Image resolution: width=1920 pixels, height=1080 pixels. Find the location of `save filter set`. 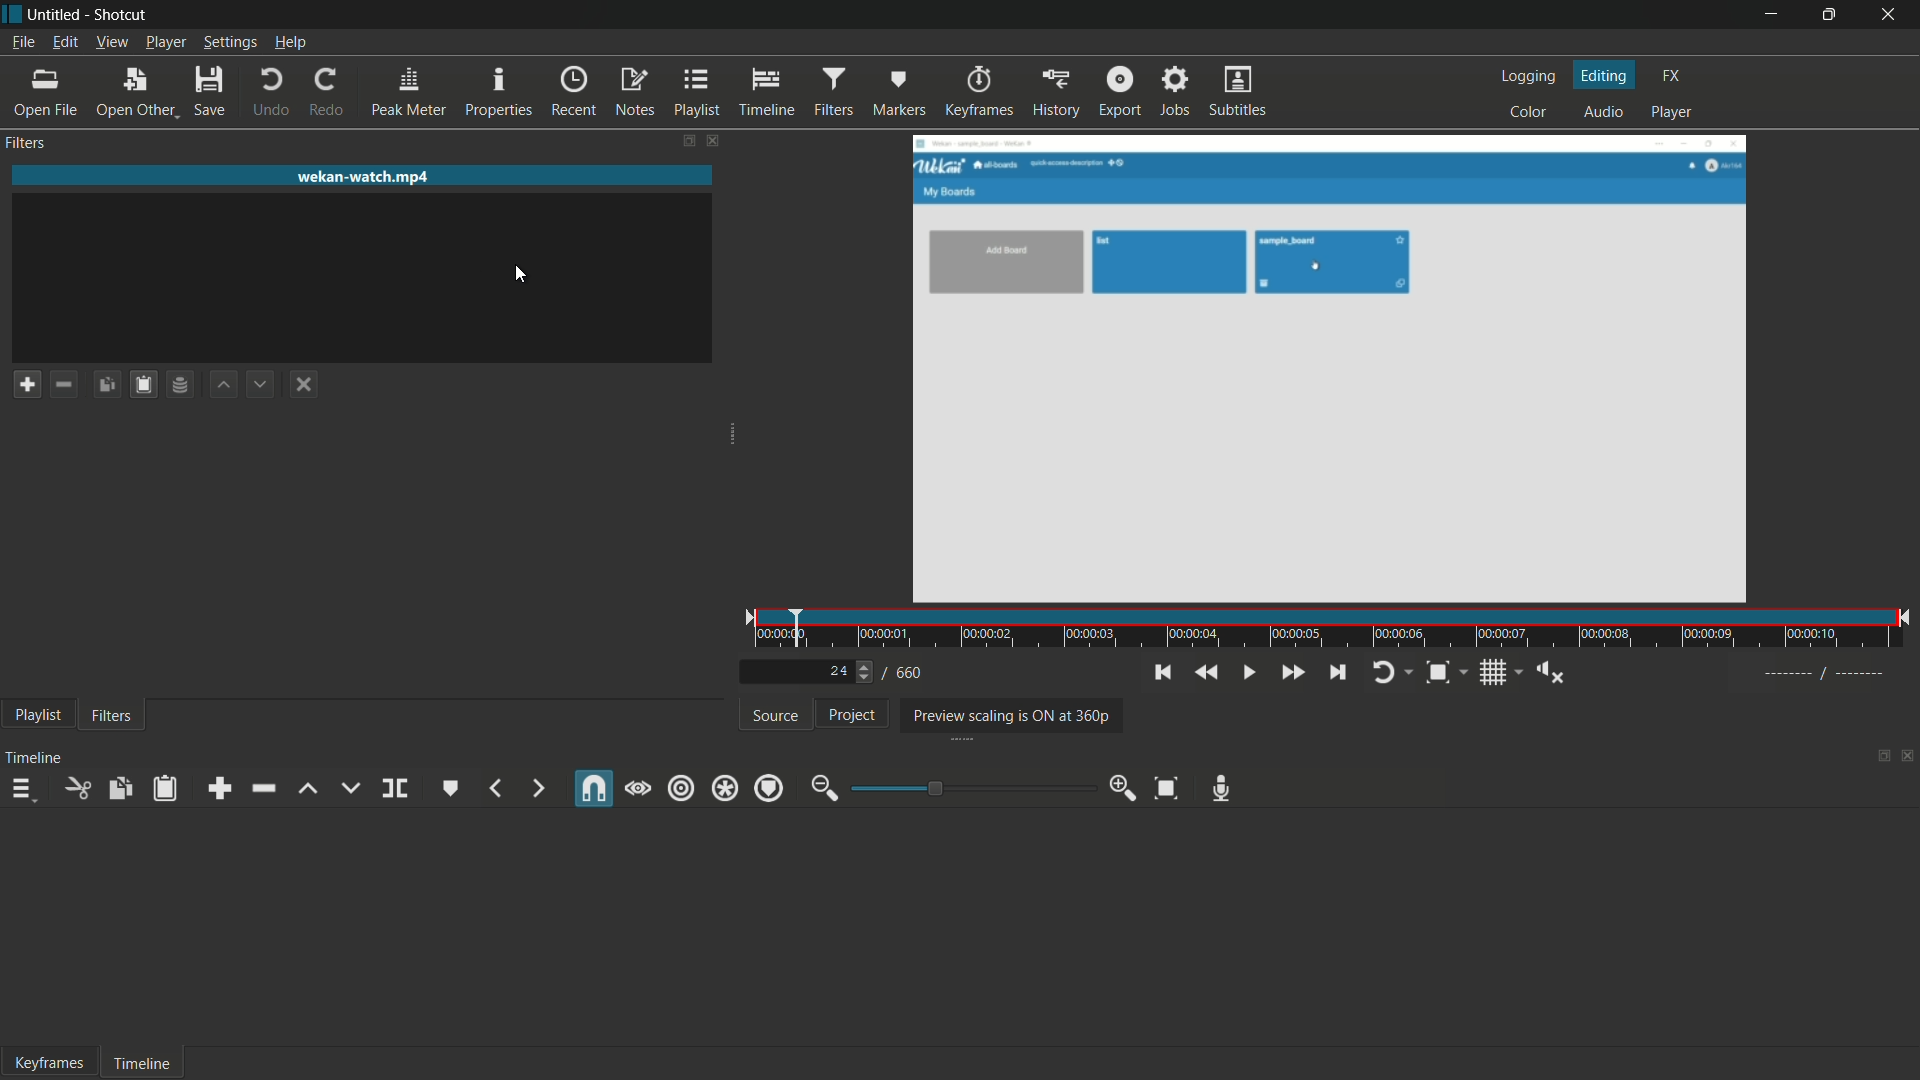

save filter set is located at coordinates (181, 386).